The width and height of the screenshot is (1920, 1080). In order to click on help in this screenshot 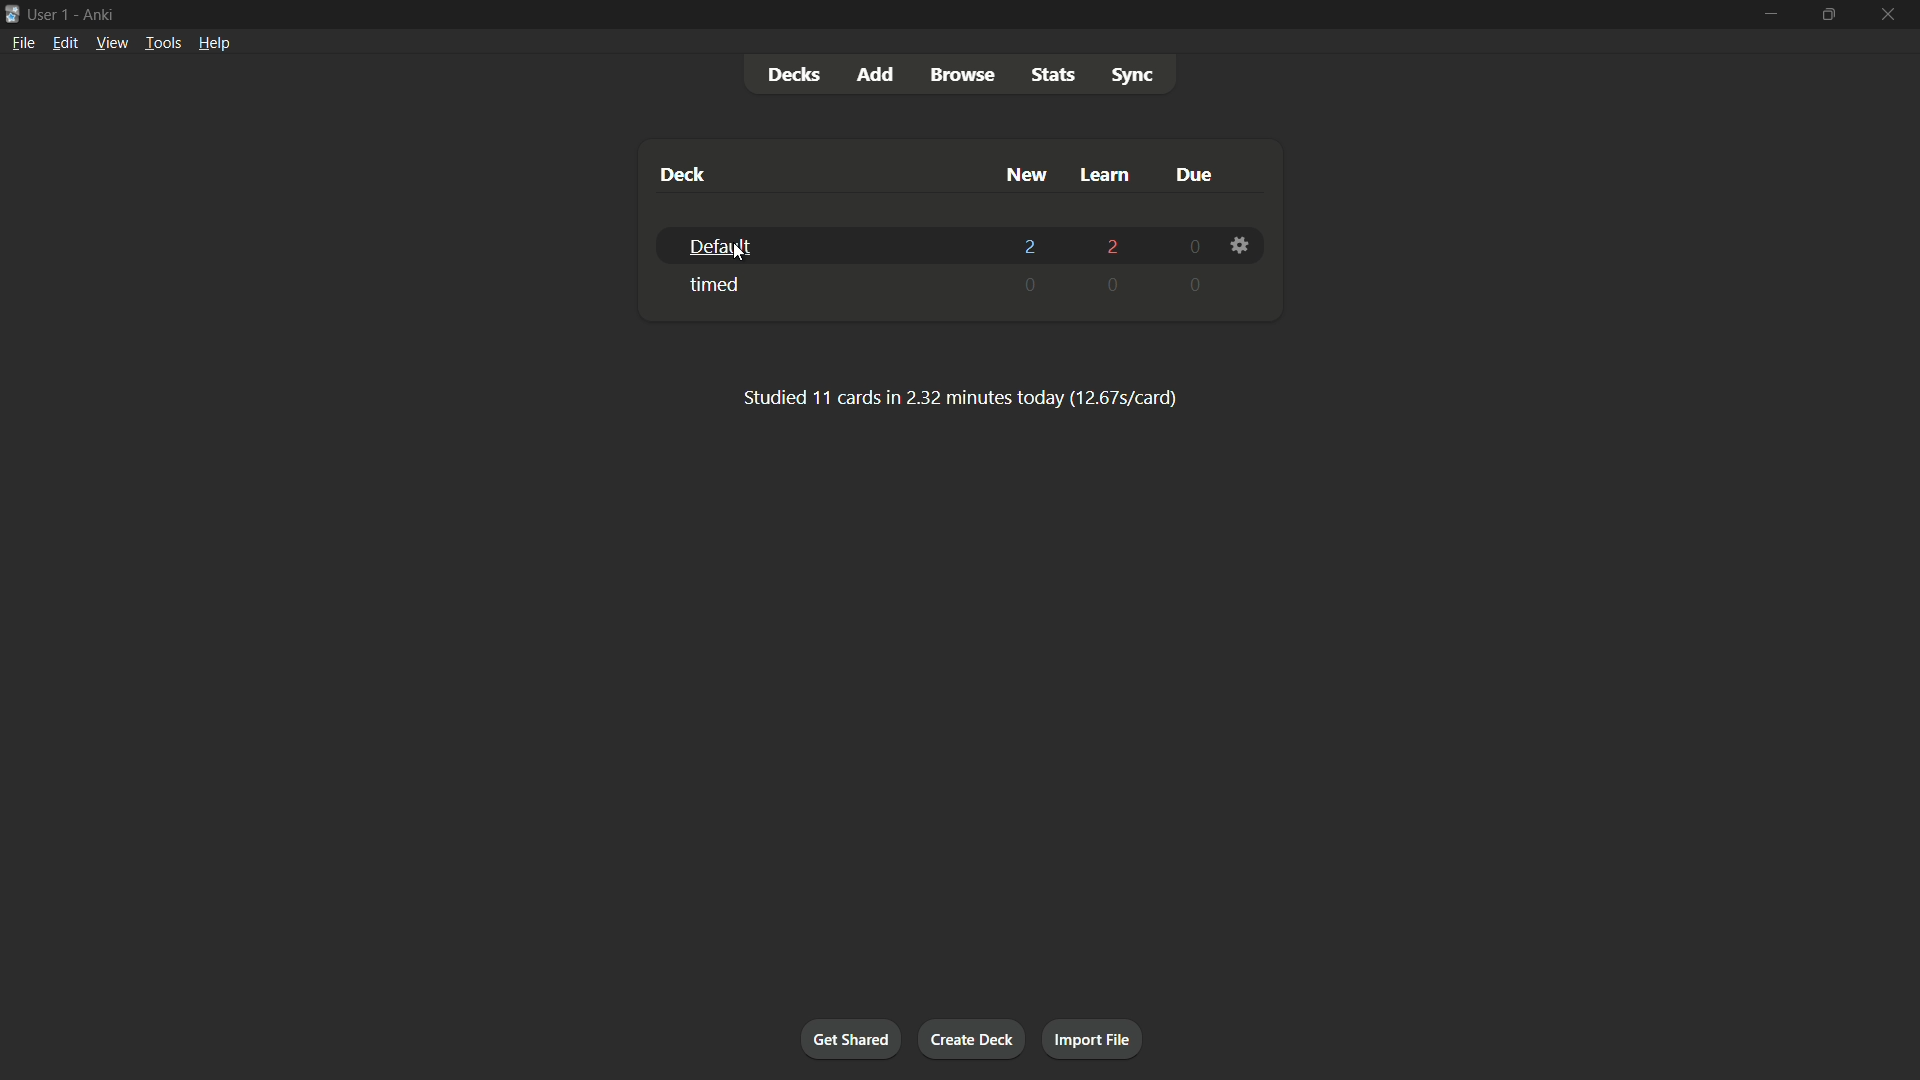, I will do `click(215, 42)`.